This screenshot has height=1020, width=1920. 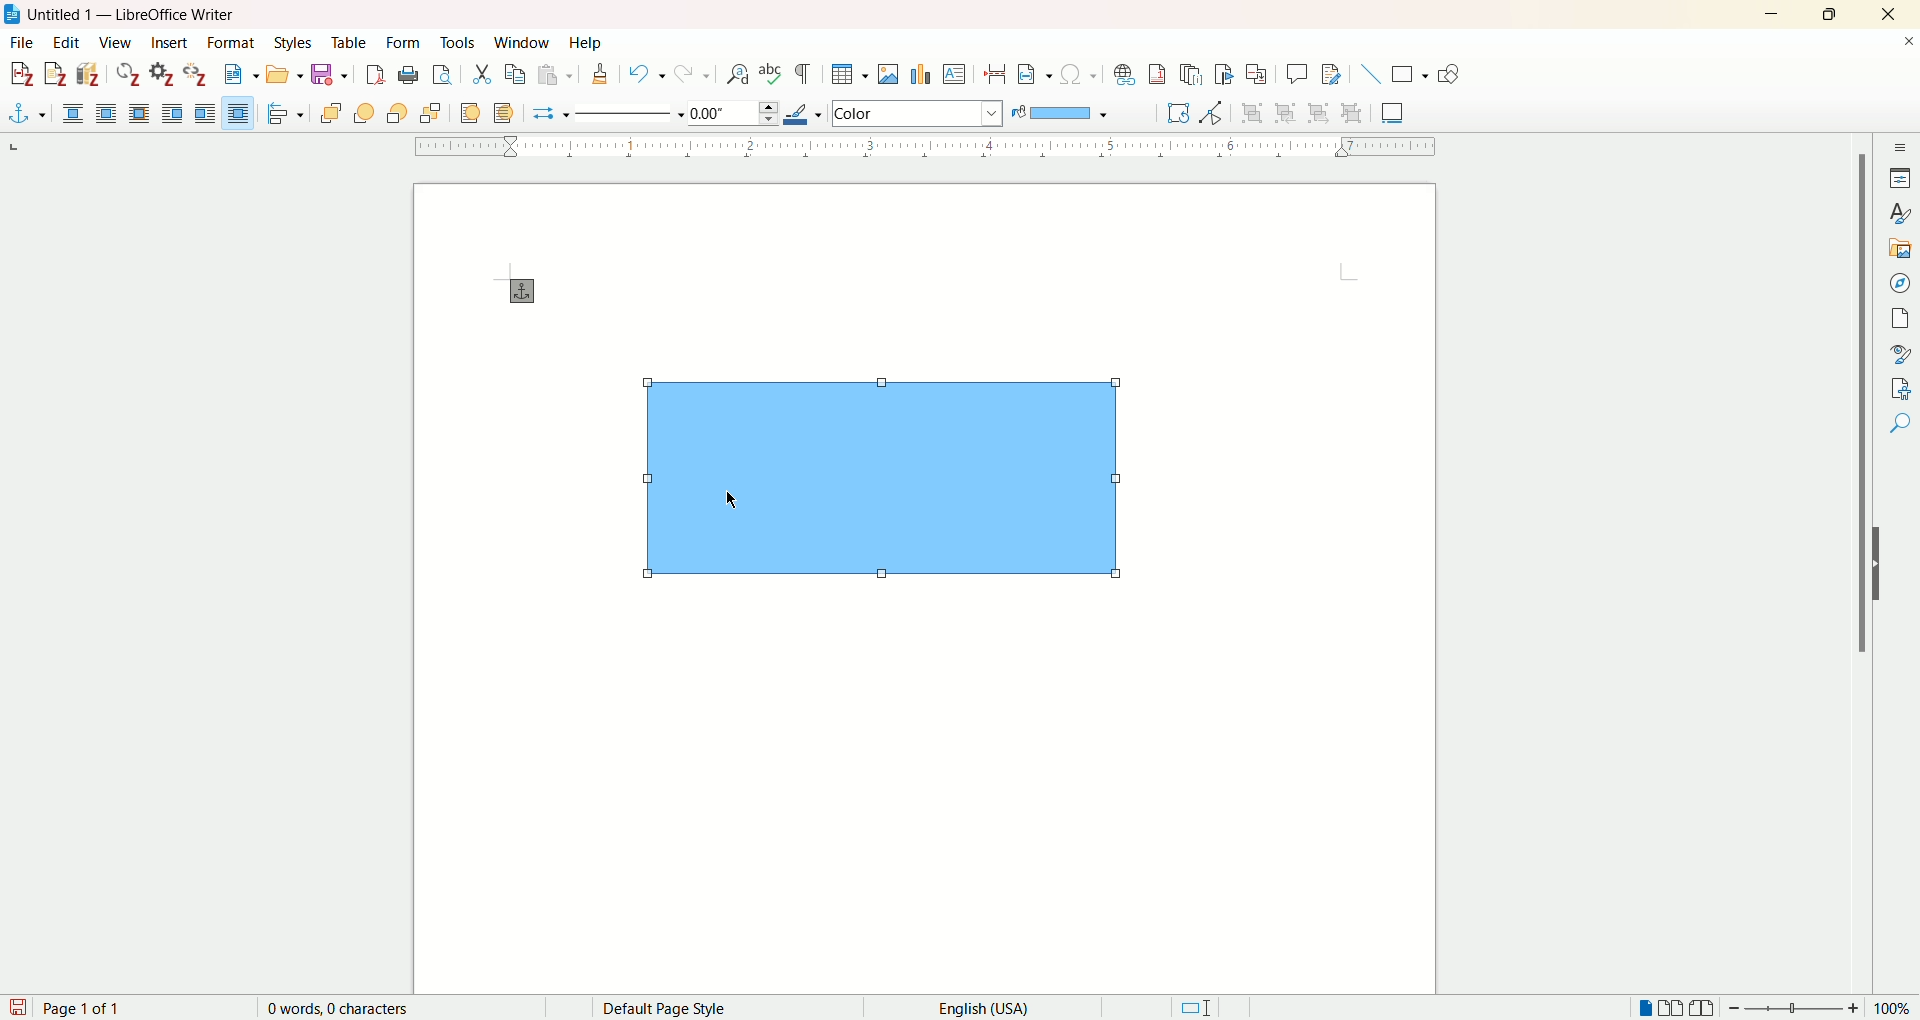 What do you see at coordinates (67, 43) in the screenshot?
I see `edit` at bounding box center [67, 43].